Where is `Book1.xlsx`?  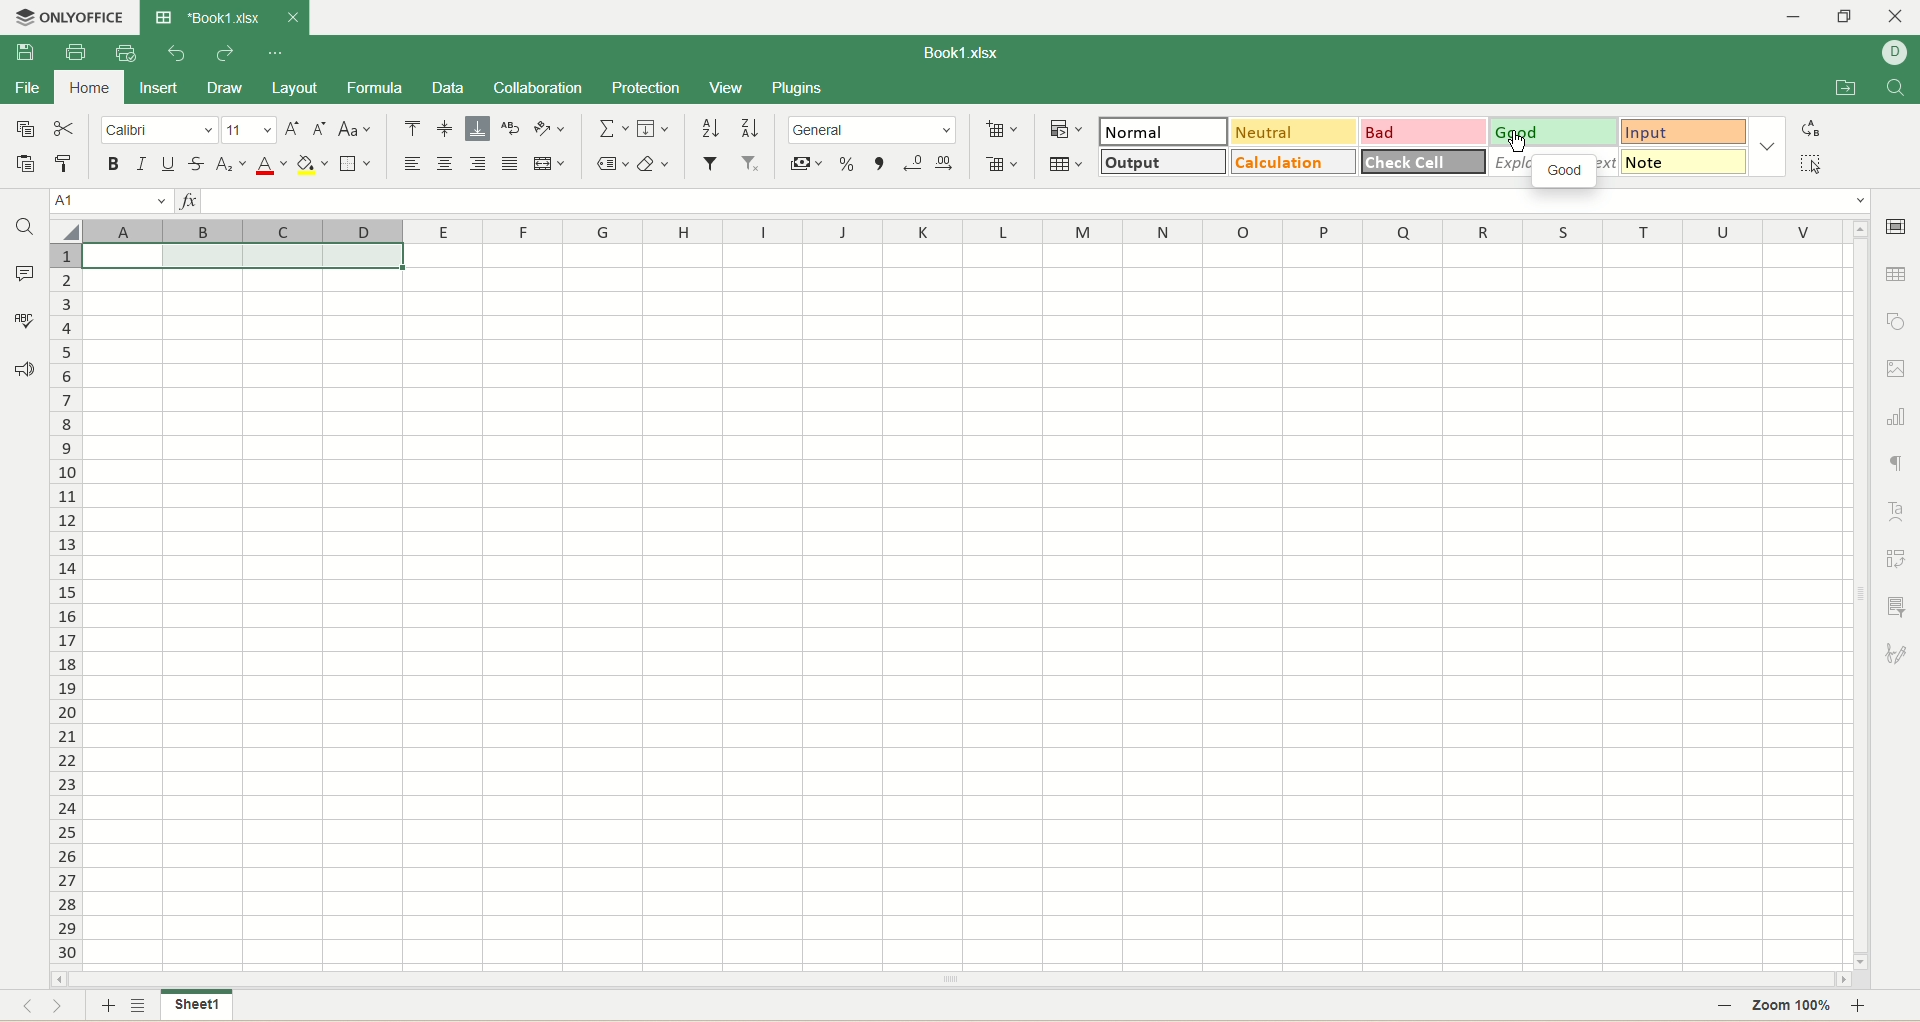 Book1.xlsx is located at coordinates (207, 18).